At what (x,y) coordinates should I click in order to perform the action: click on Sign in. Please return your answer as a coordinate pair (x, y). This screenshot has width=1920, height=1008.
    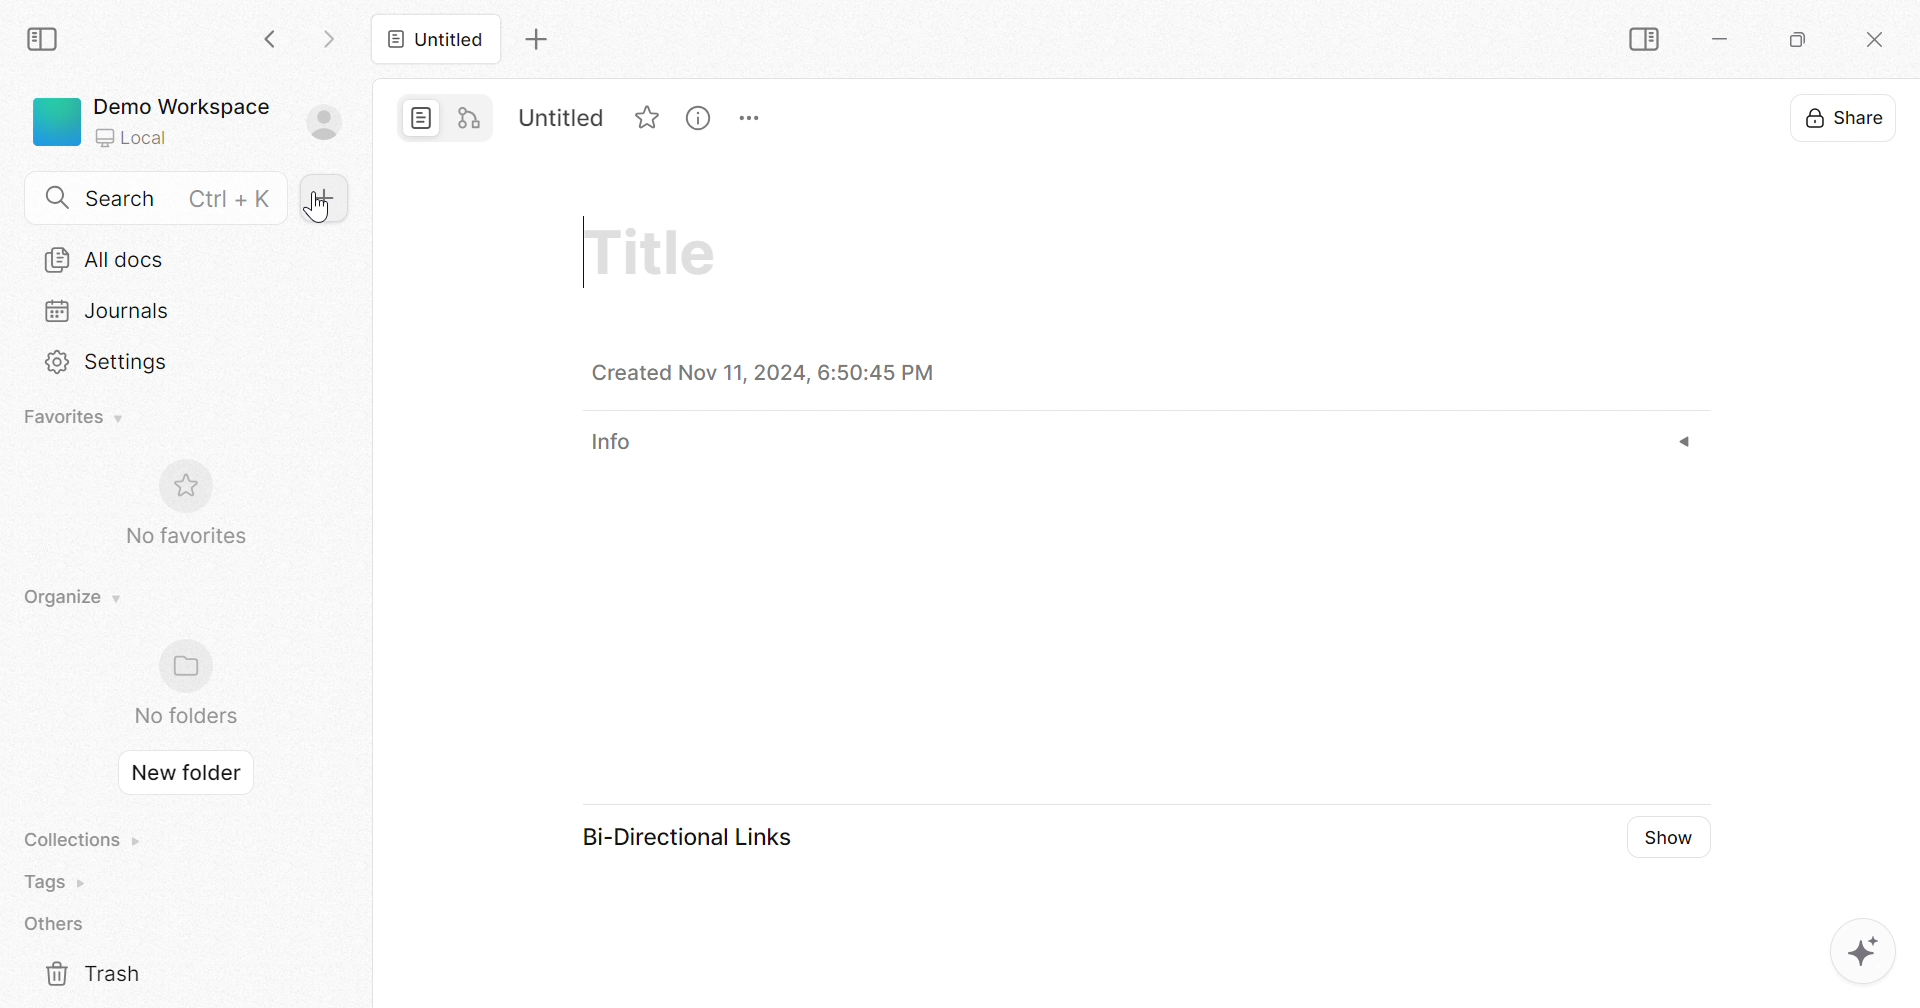
    Looking at the image, I should click on (324, 123).